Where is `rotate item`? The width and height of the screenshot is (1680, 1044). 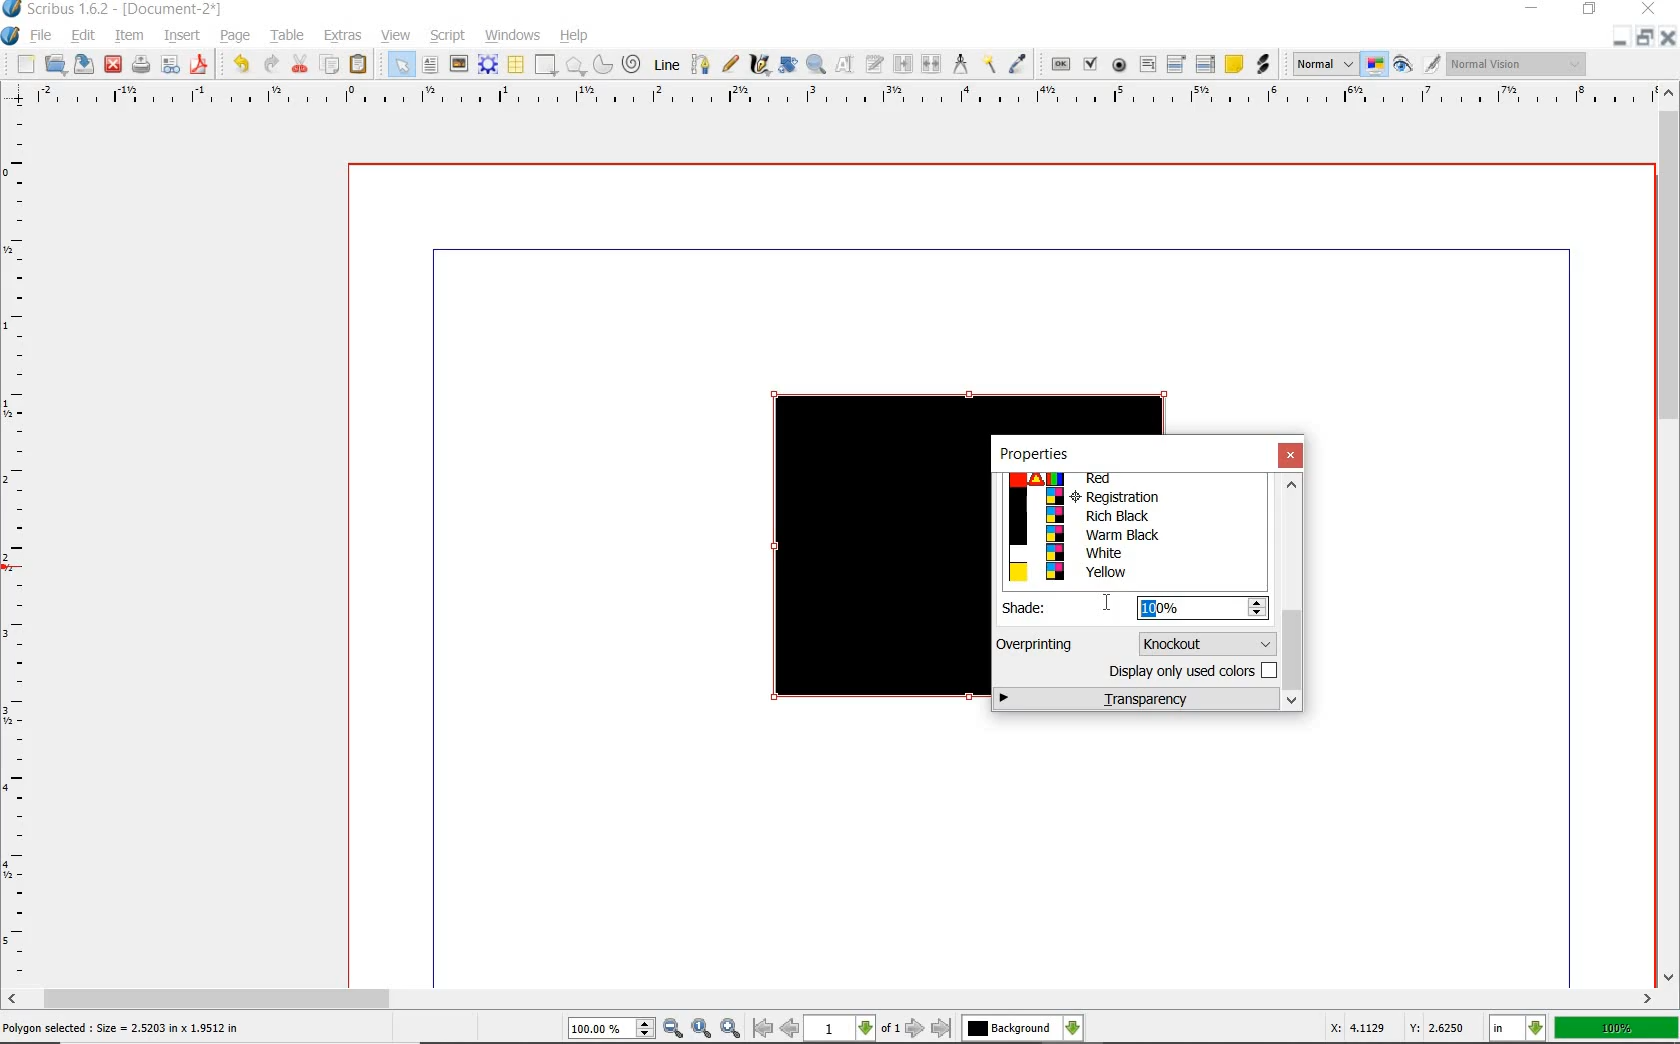
rotate item is located at coordinates (789, 64).